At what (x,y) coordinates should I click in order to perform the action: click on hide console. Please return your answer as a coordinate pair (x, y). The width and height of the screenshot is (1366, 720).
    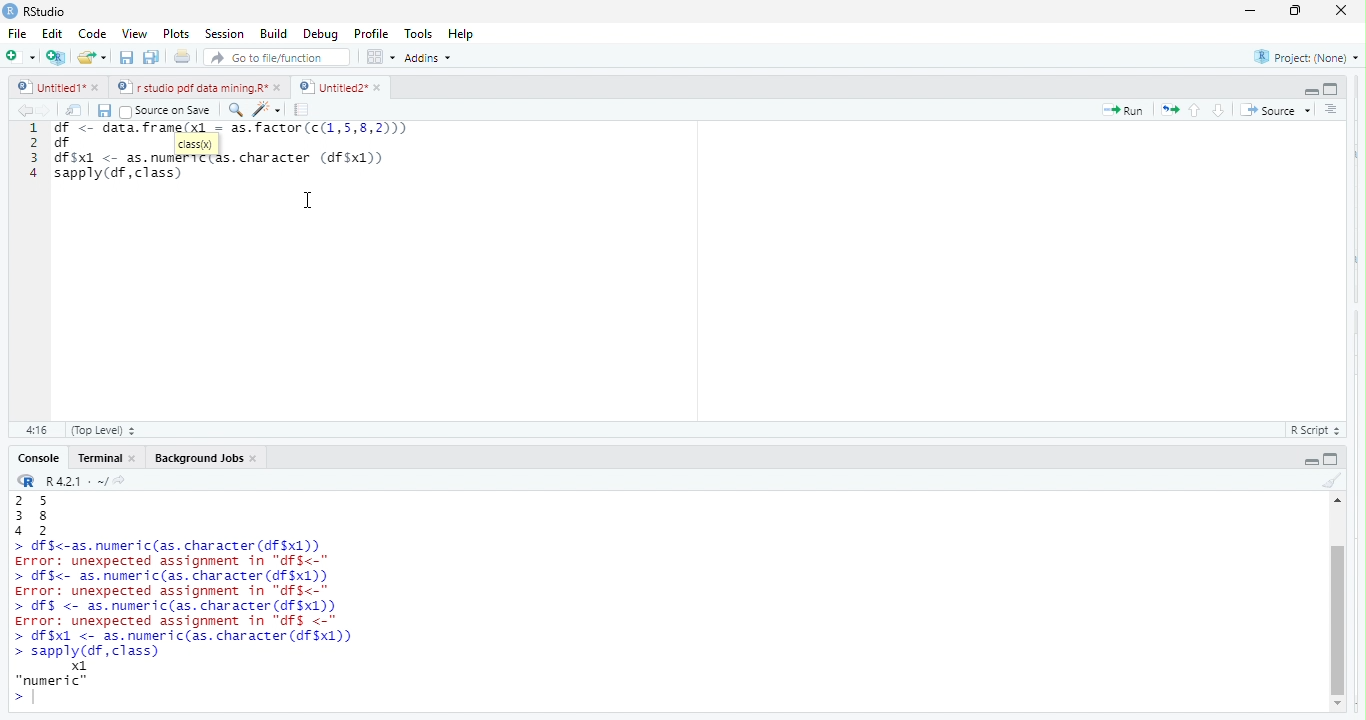
    Looking at the image, I should click on (1333, 460).